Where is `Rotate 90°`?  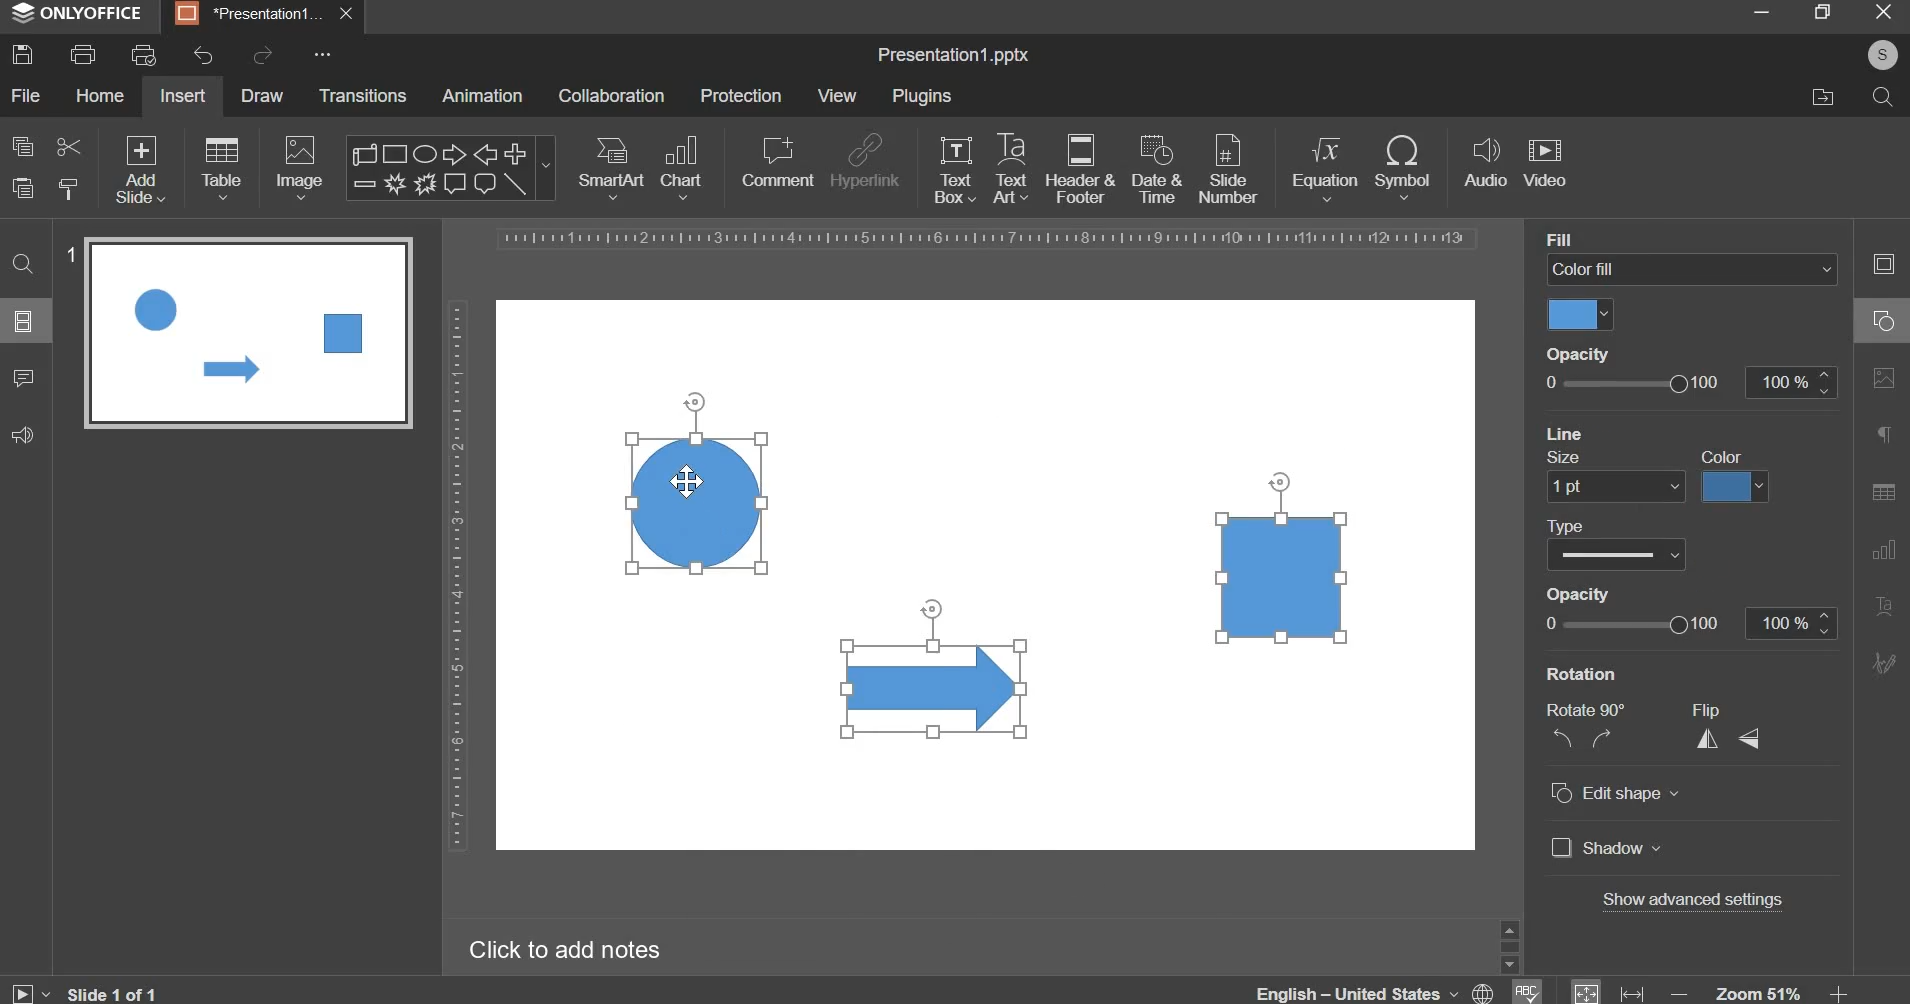
Rotate 90° is located at coordinates (1592, 710).